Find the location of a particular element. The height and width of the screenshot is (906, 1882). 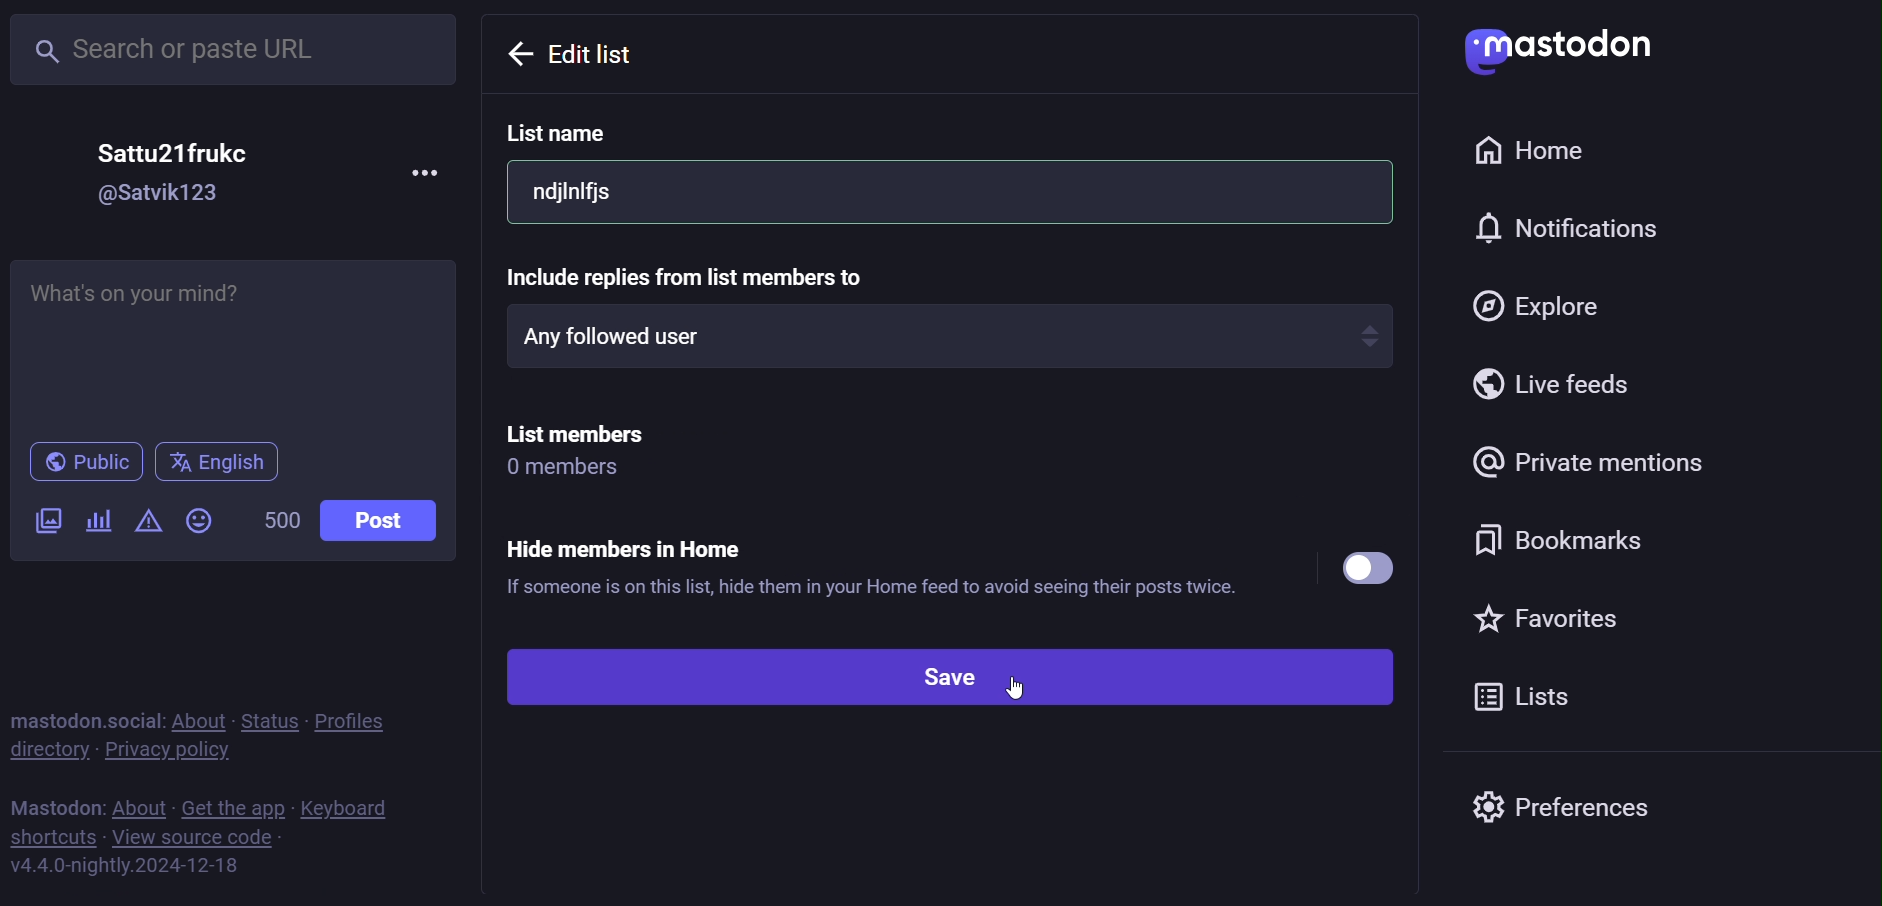

any followed user is located at coordinates (952, 333).